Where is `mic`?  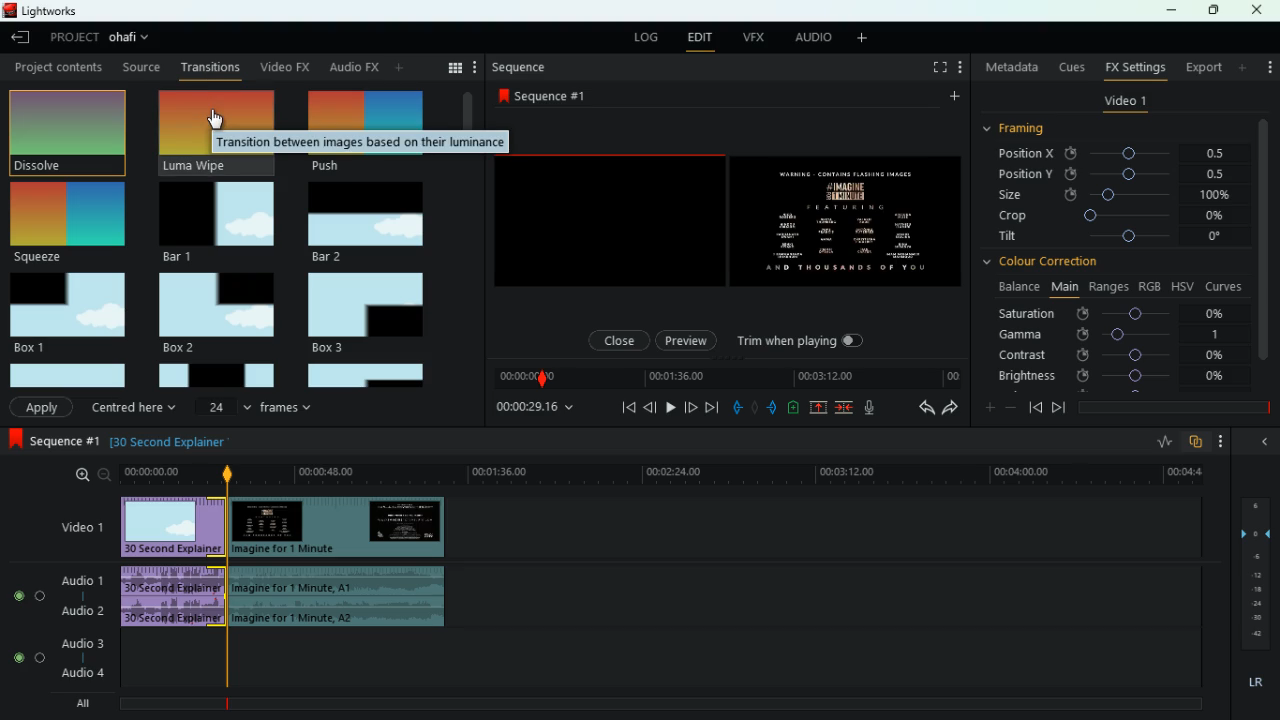 mic is located at coordinates (878, 409).